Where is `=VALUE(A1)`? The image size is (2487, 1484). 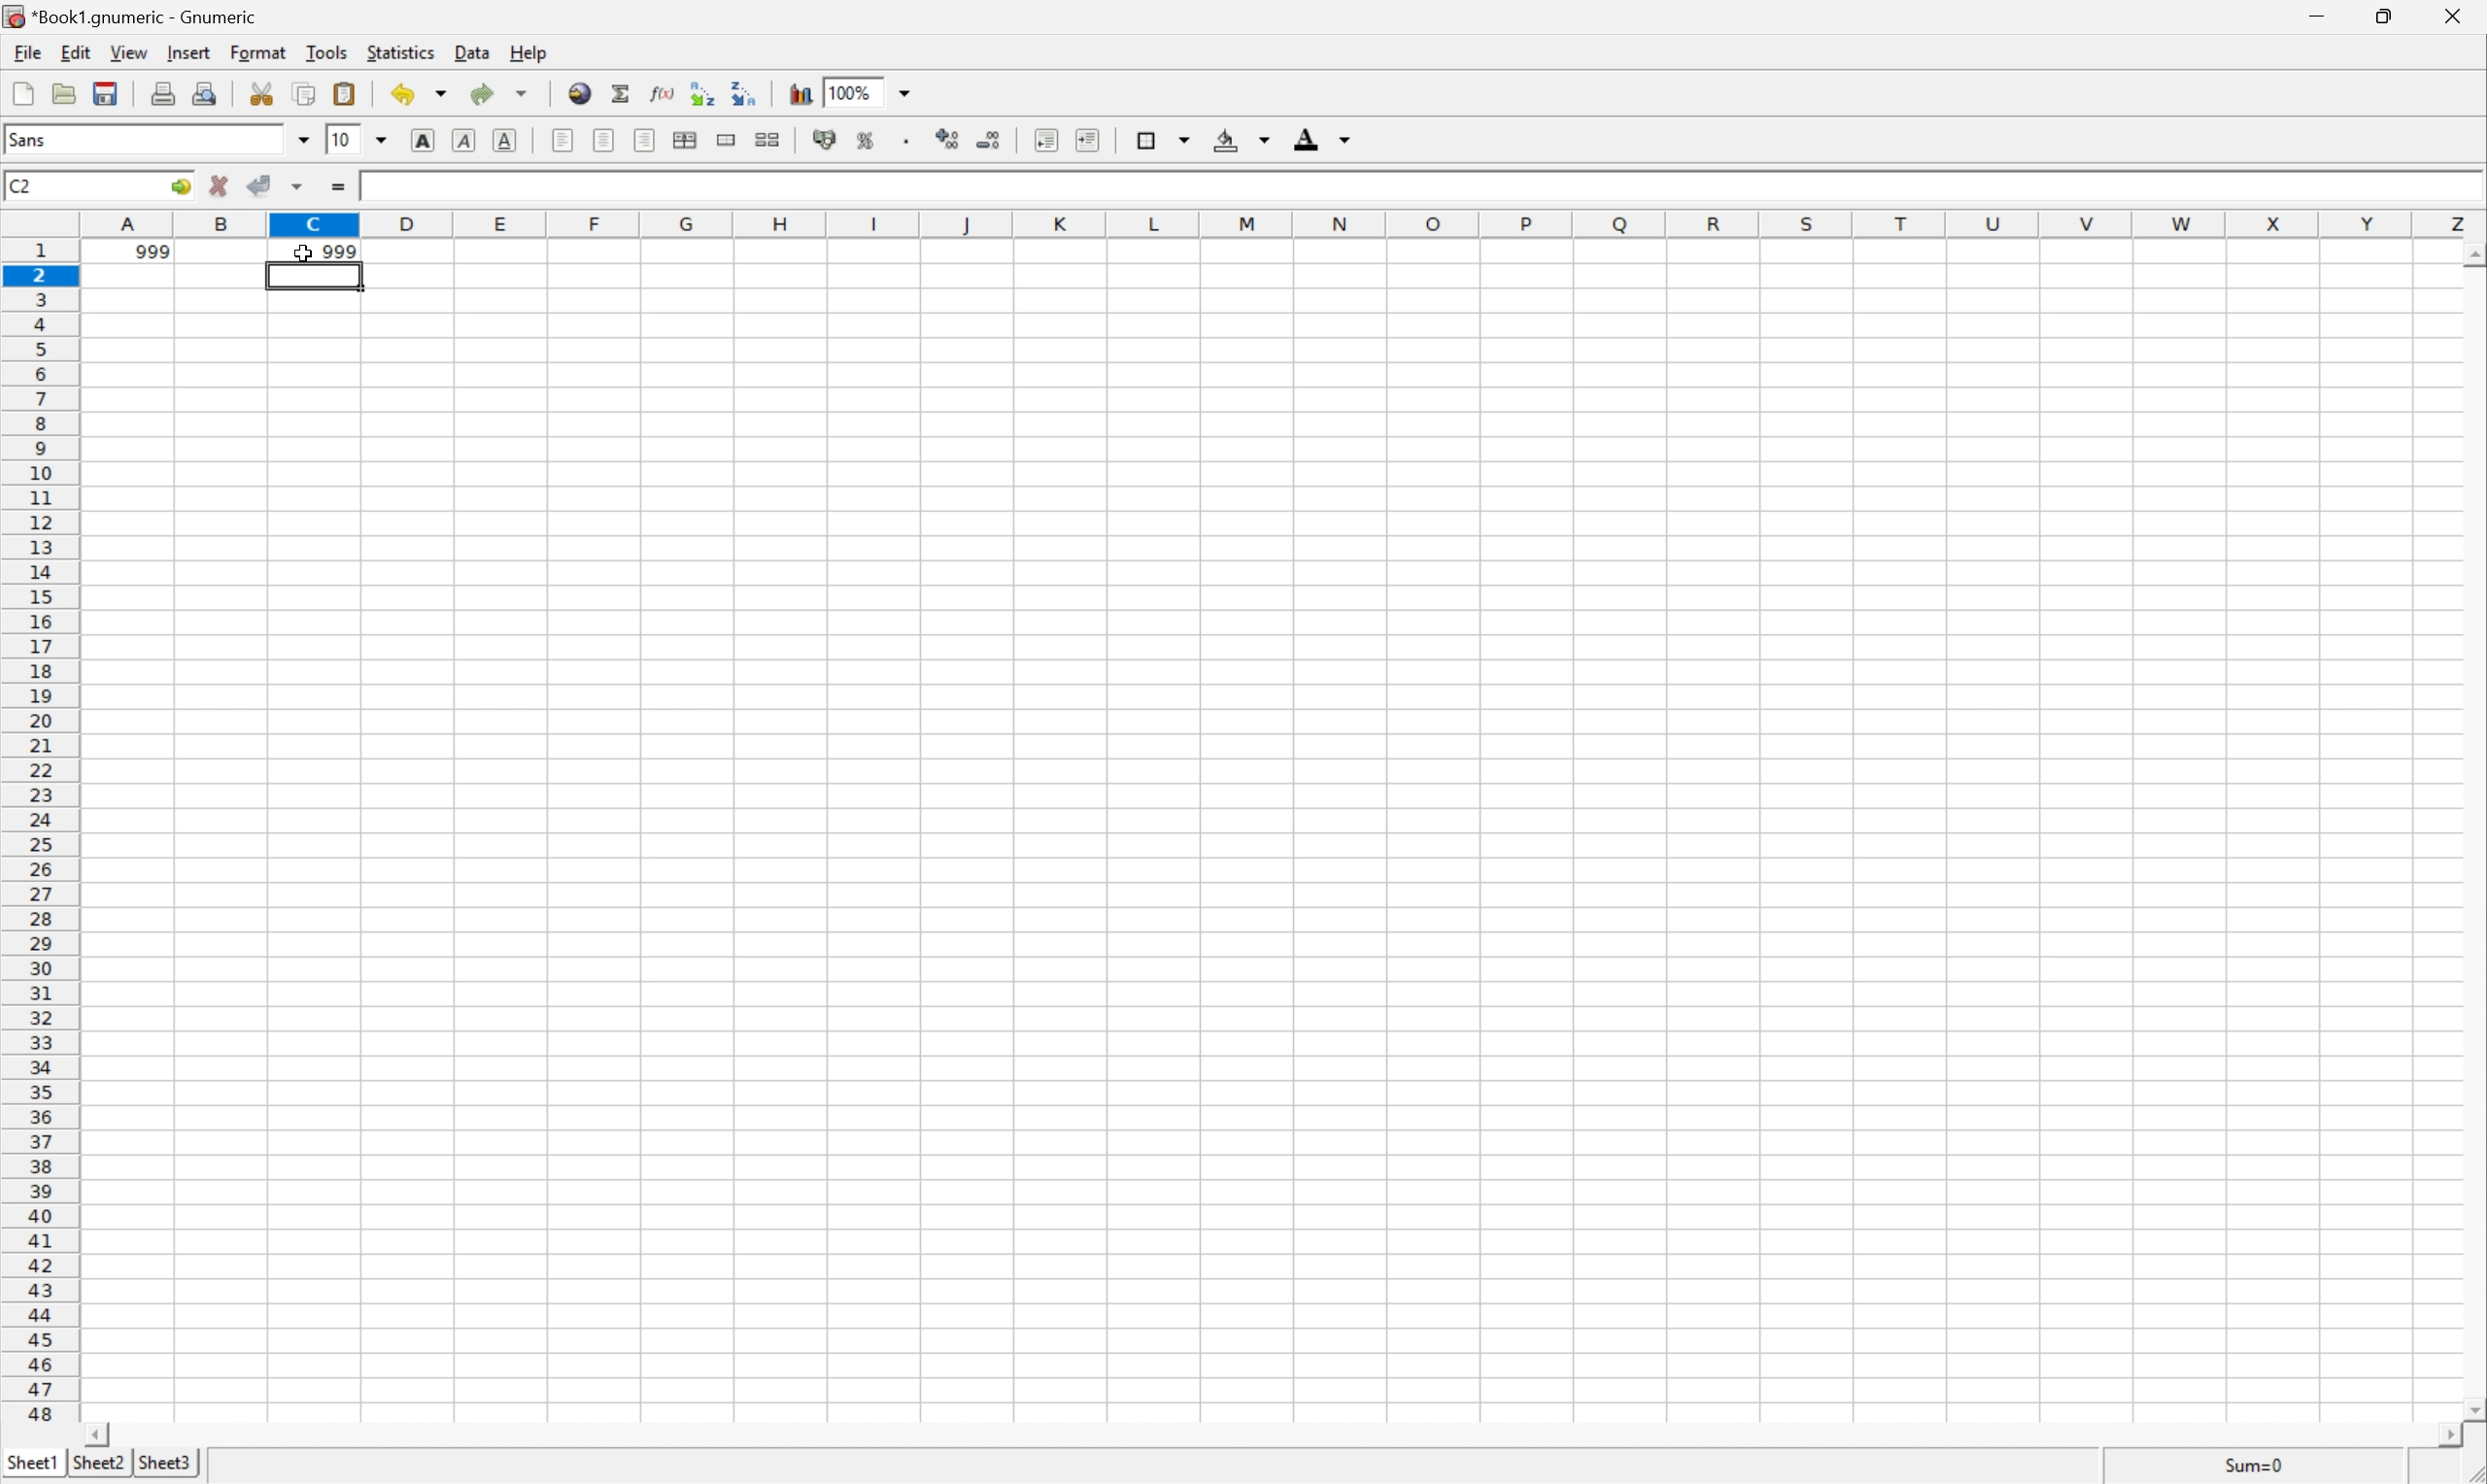 =VALUE(A1) is located at coordinates (414, 188).